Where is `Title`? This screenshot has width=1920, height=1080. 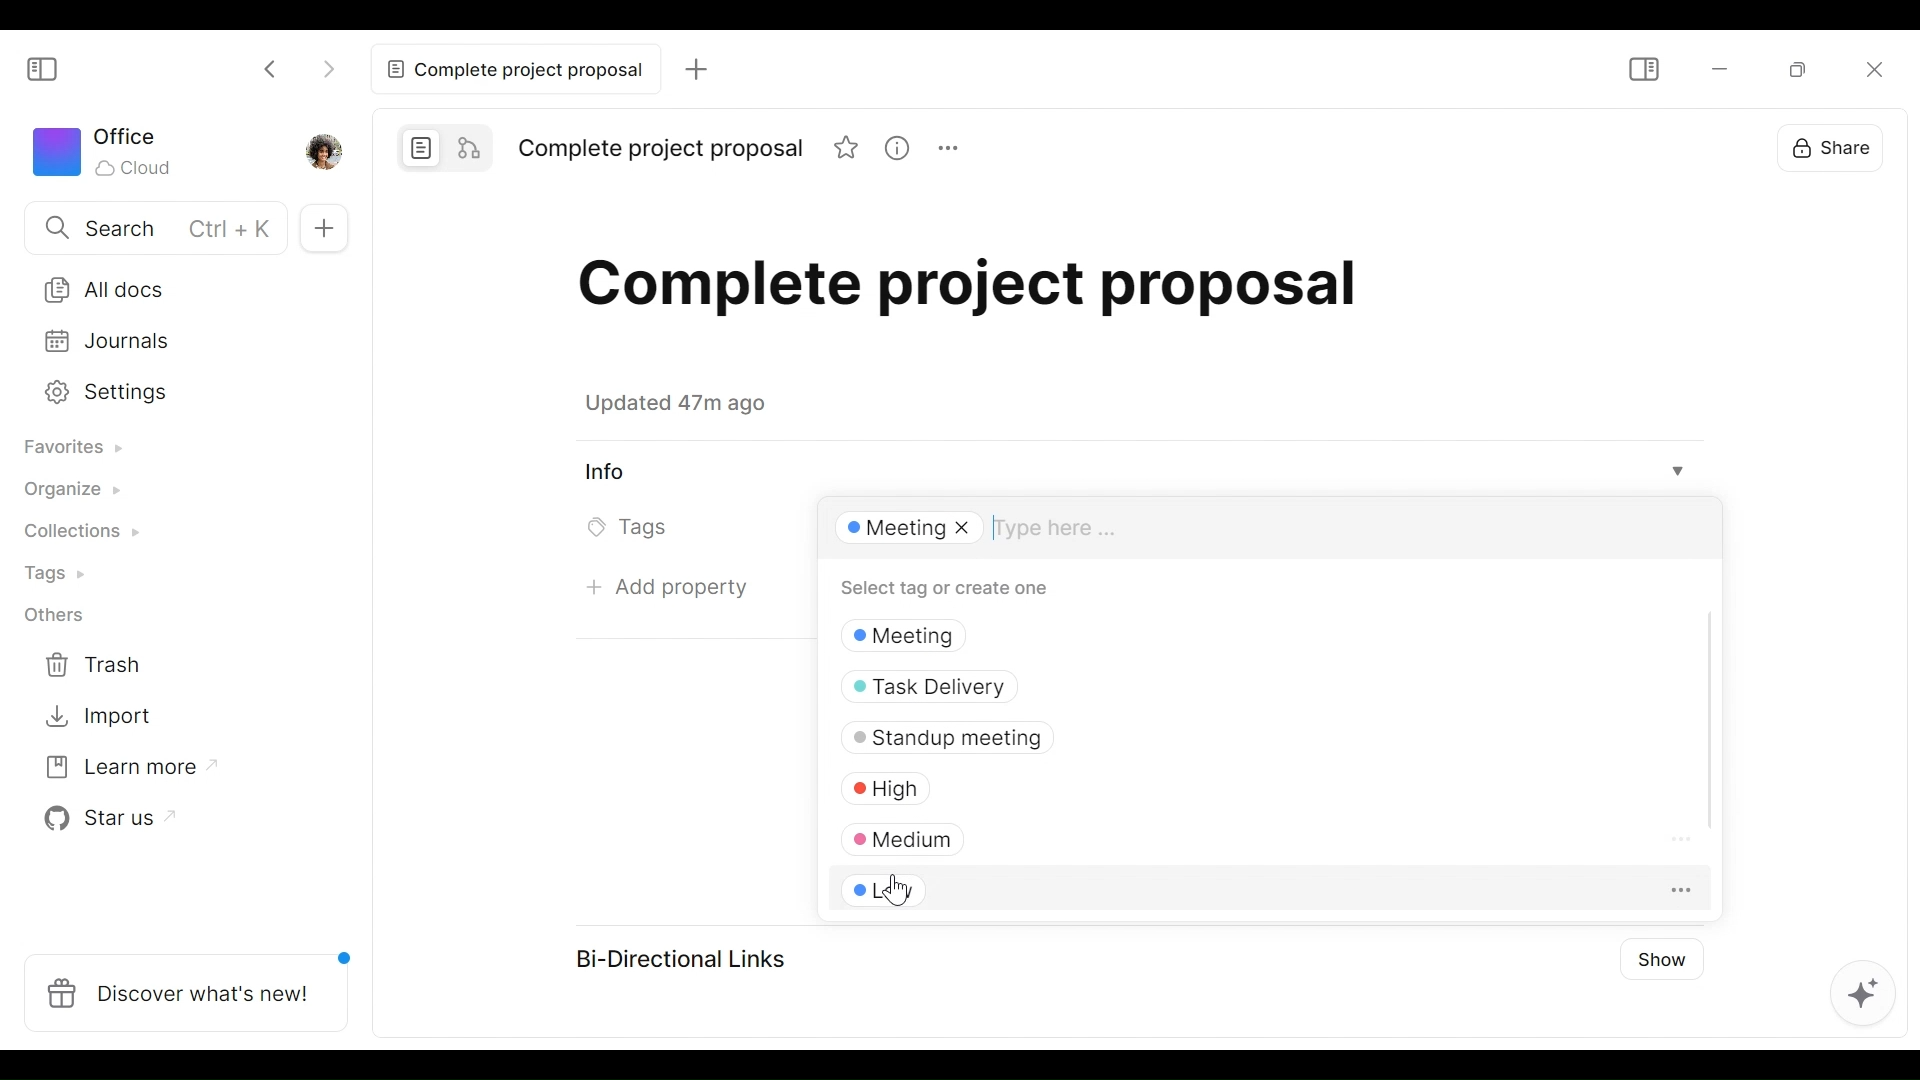 Title is located at coordinates (999, 295).